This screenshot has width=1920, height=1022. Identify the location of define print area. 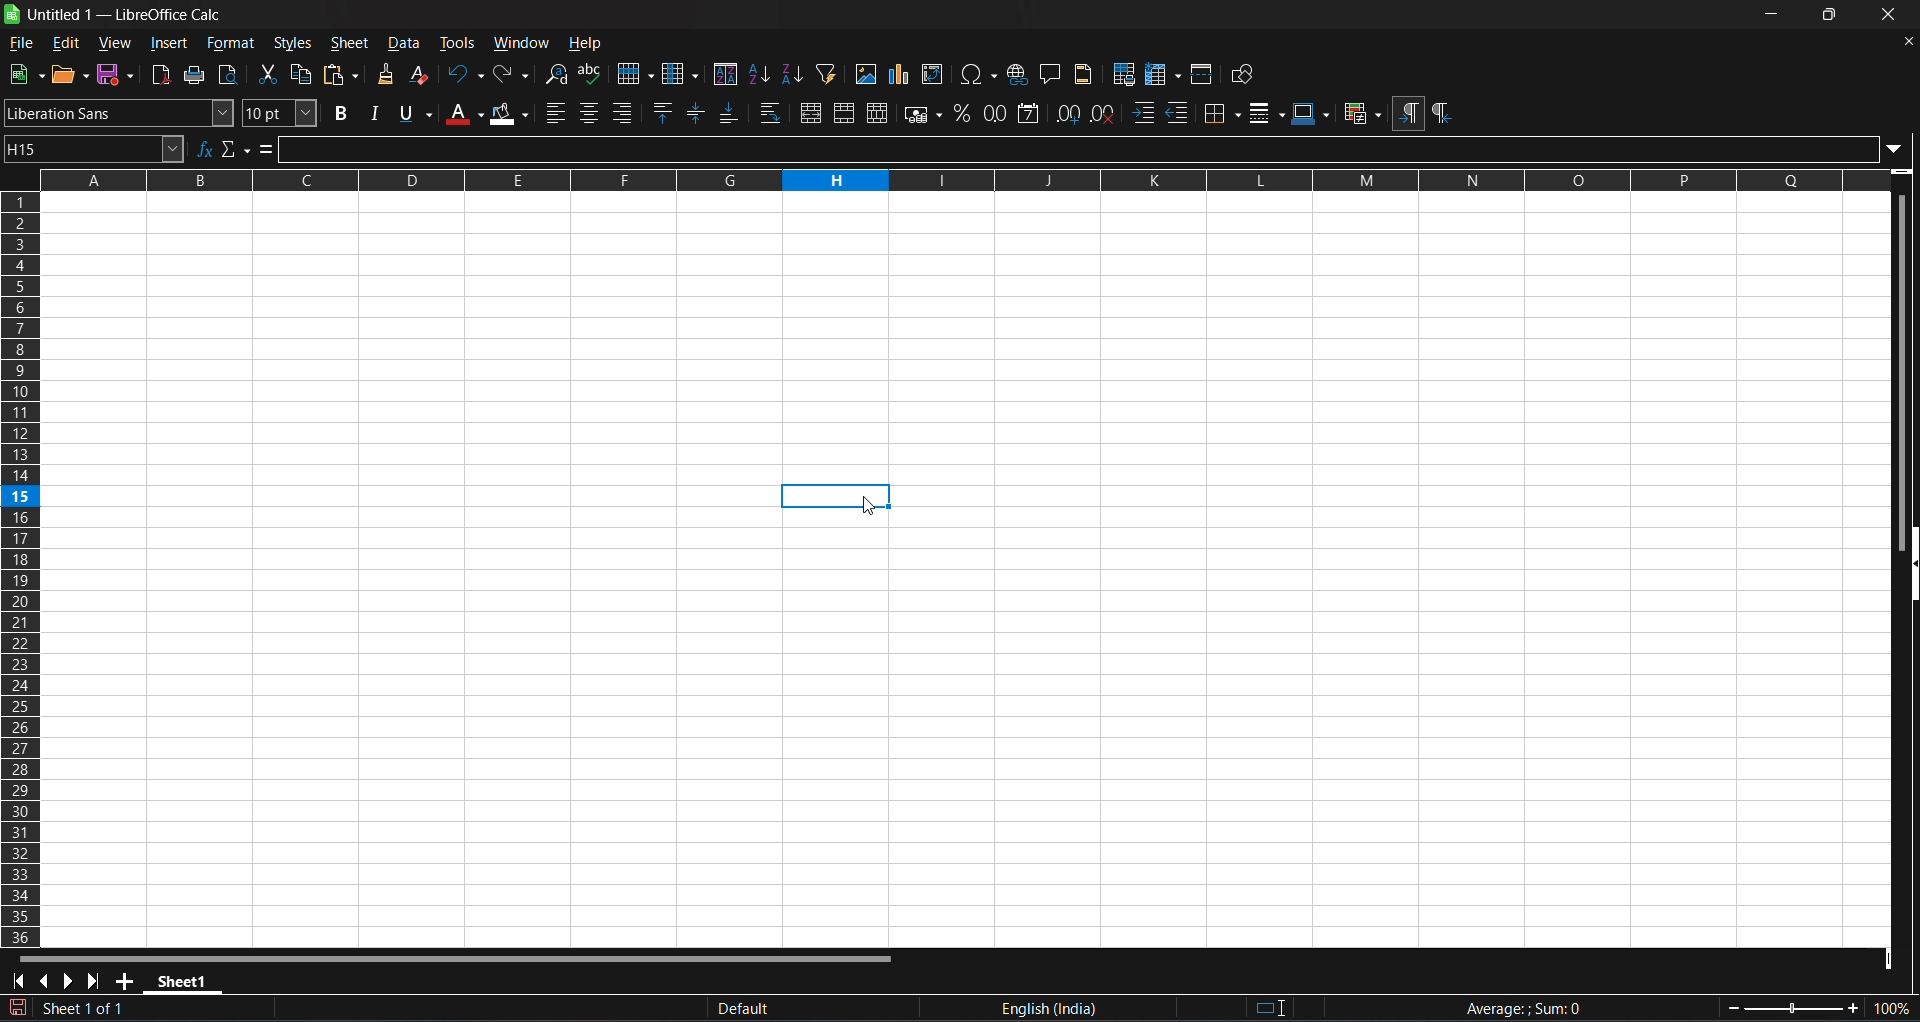
(1125, 74).